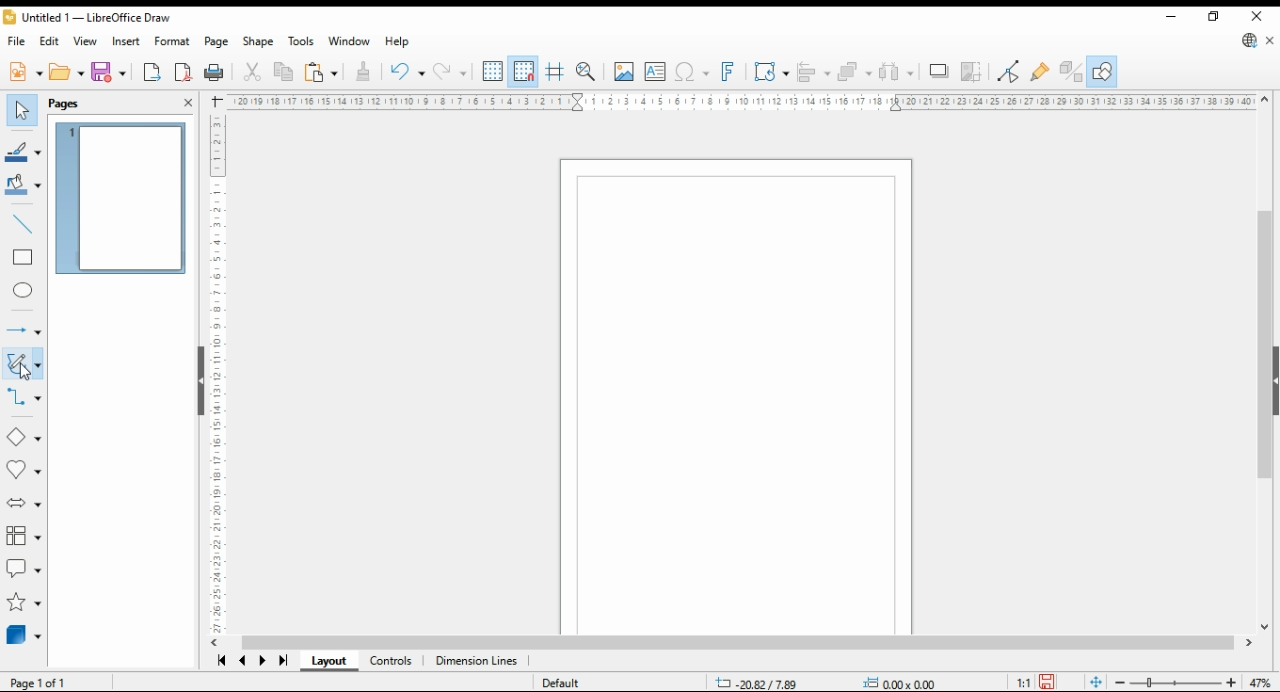 The image size is (1280, 692). What do you see at coordinates (87, 40) in the screenshot?
I see `view` at bounding box center [87, 40].